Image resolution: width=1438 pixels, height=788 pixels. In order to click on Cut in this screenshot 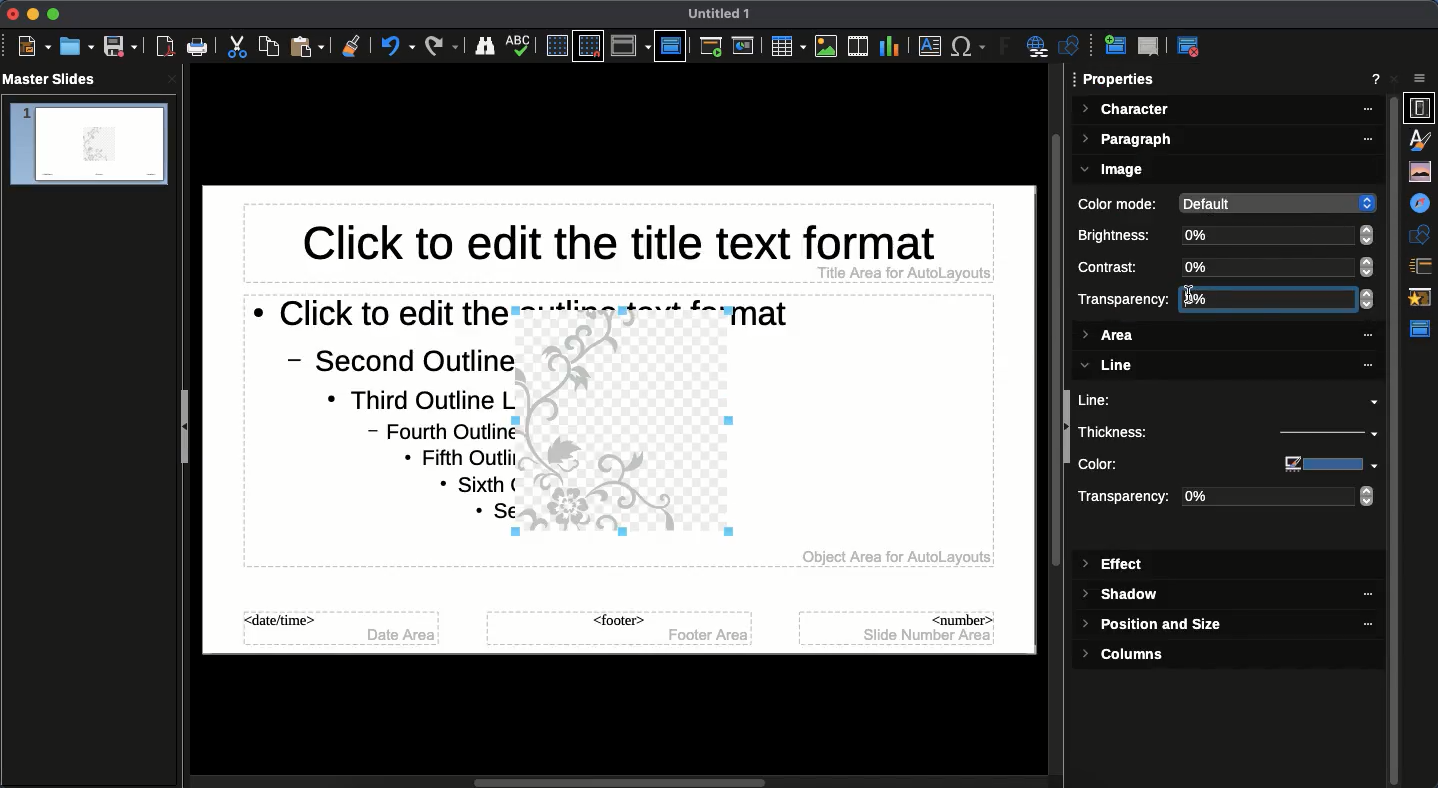, I will do `click(240, 47)`.